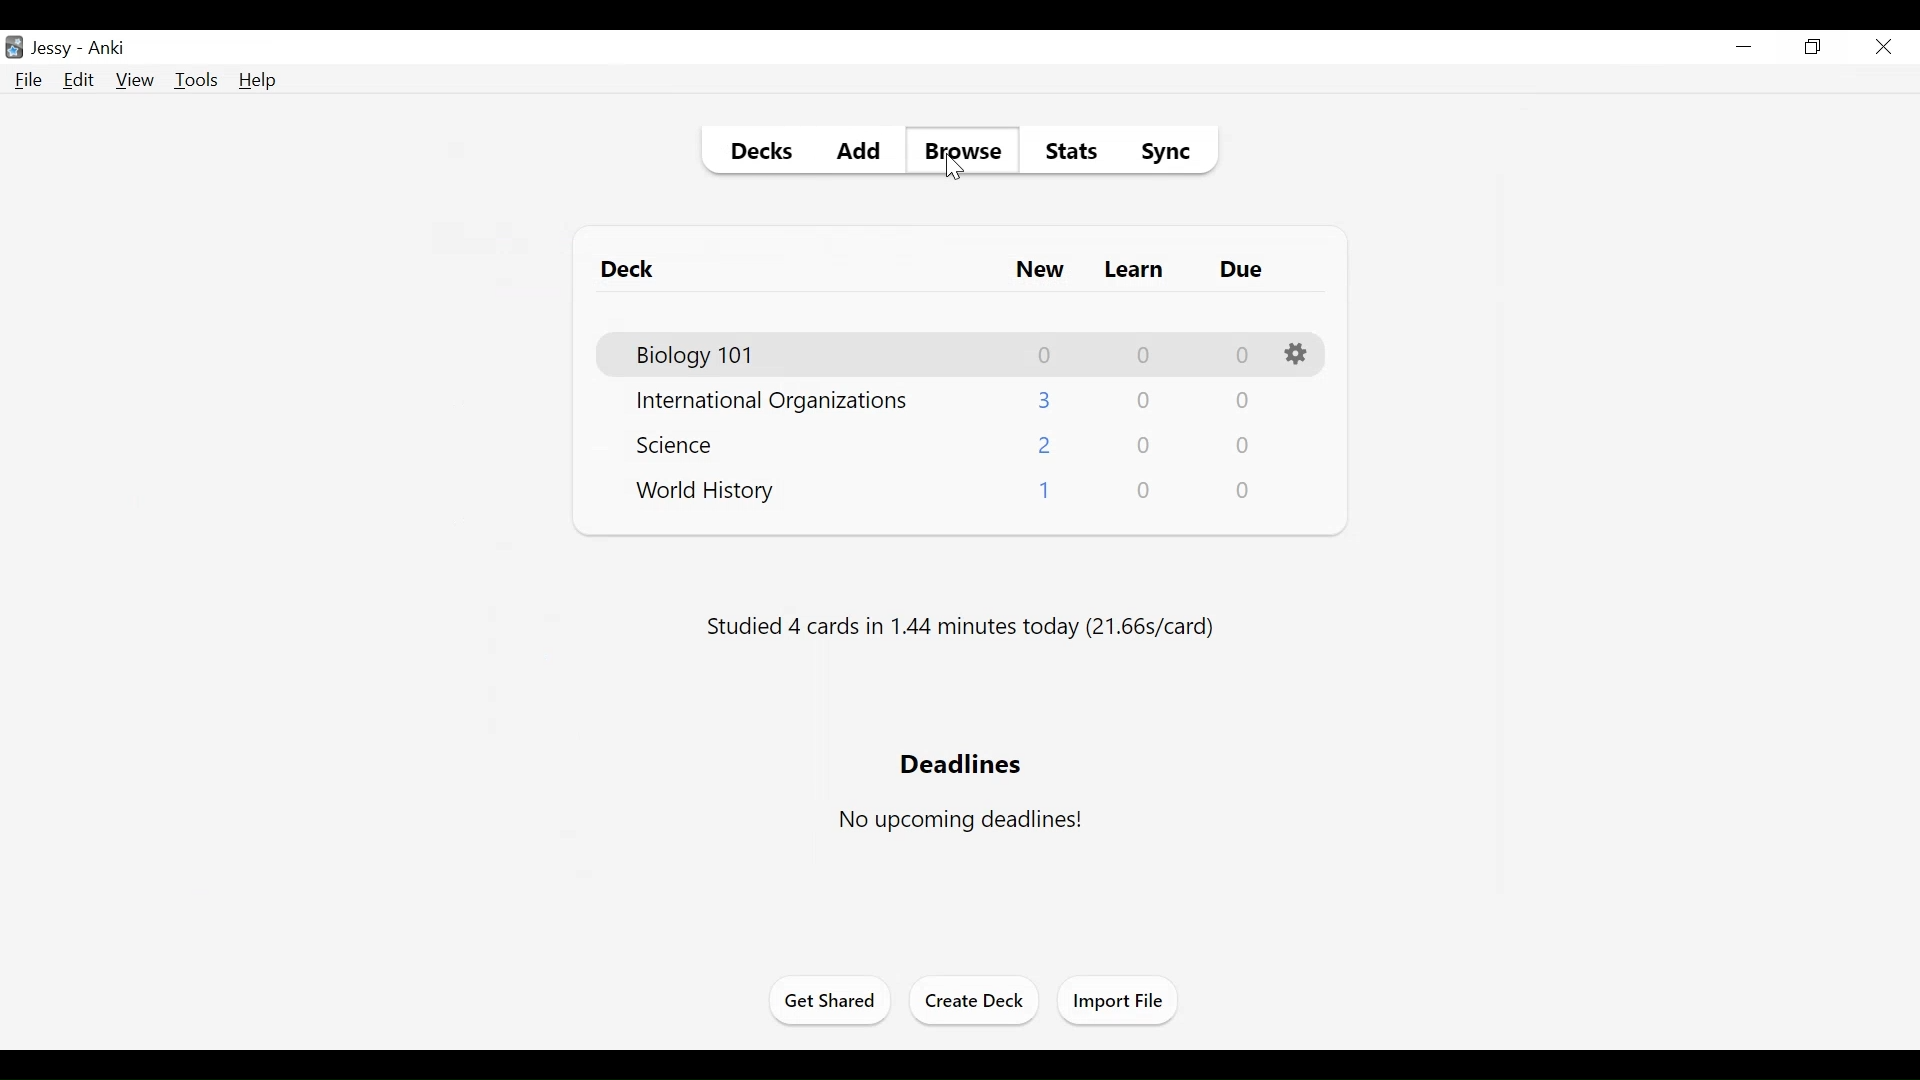  What do you see at coordinates (955, 170) in the screenshot?
I see `Cursor` at bounding box center [955, 170].